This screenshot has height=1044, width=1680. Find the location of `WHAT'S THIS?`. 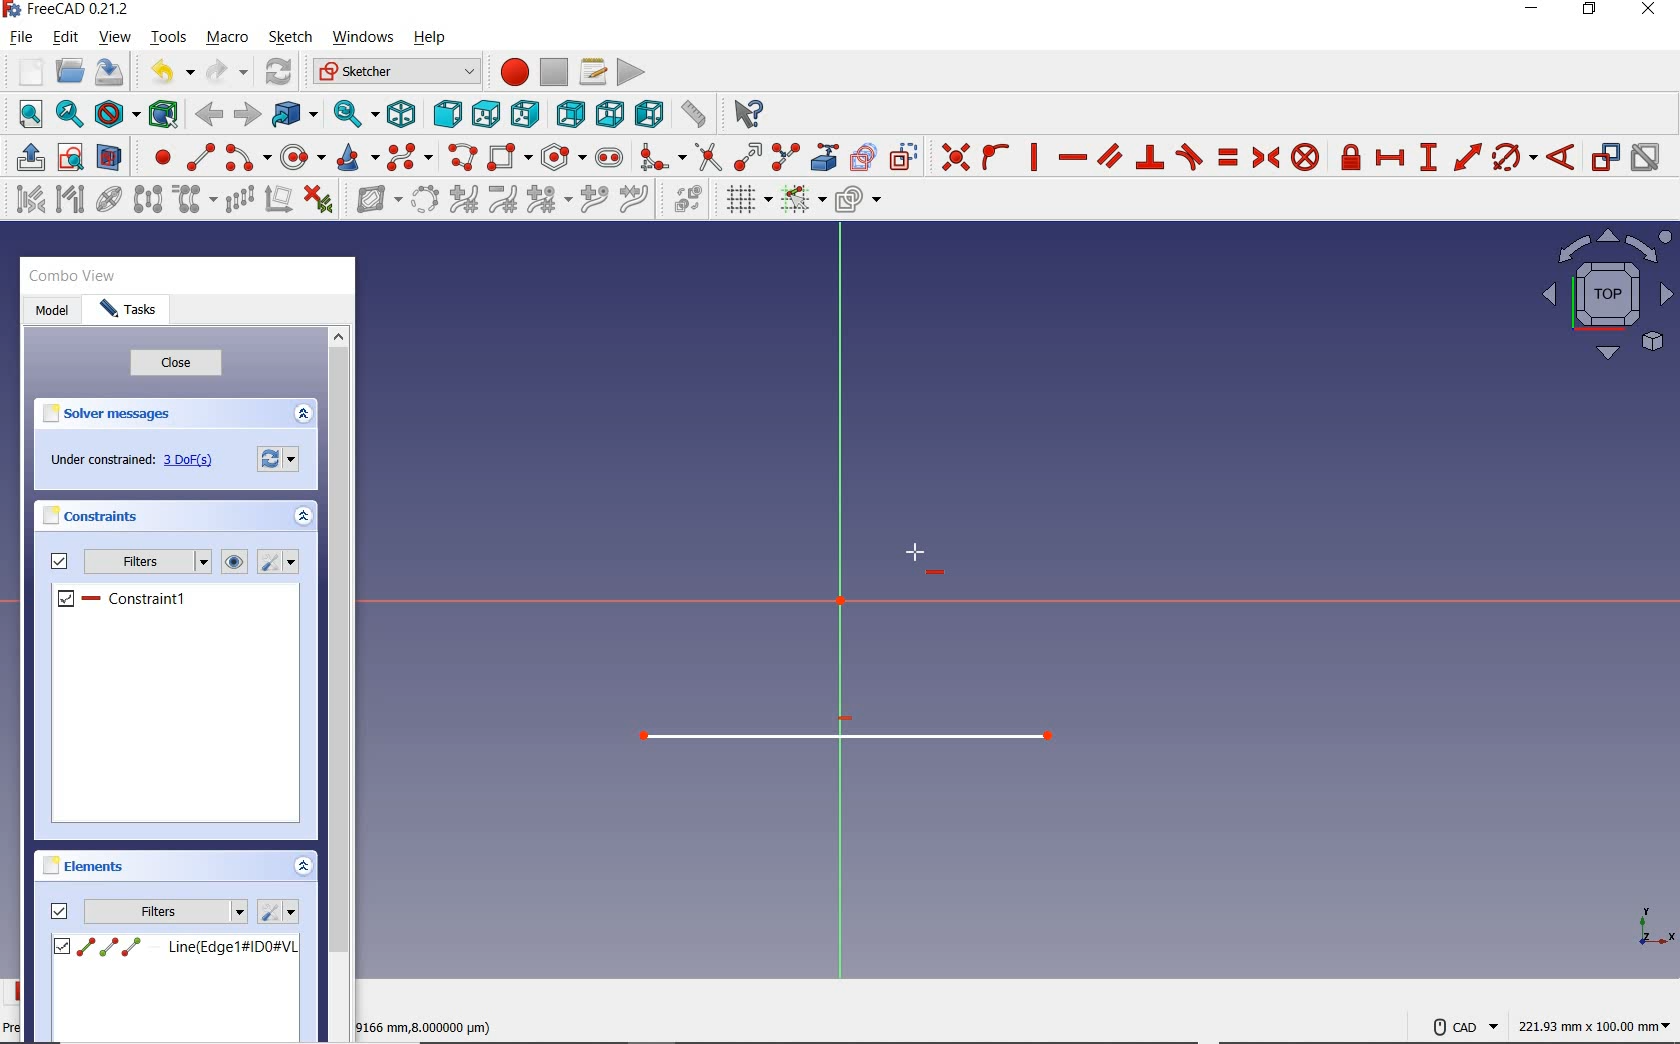

WHAT'S THIS? is located at coordinates (750, 115).